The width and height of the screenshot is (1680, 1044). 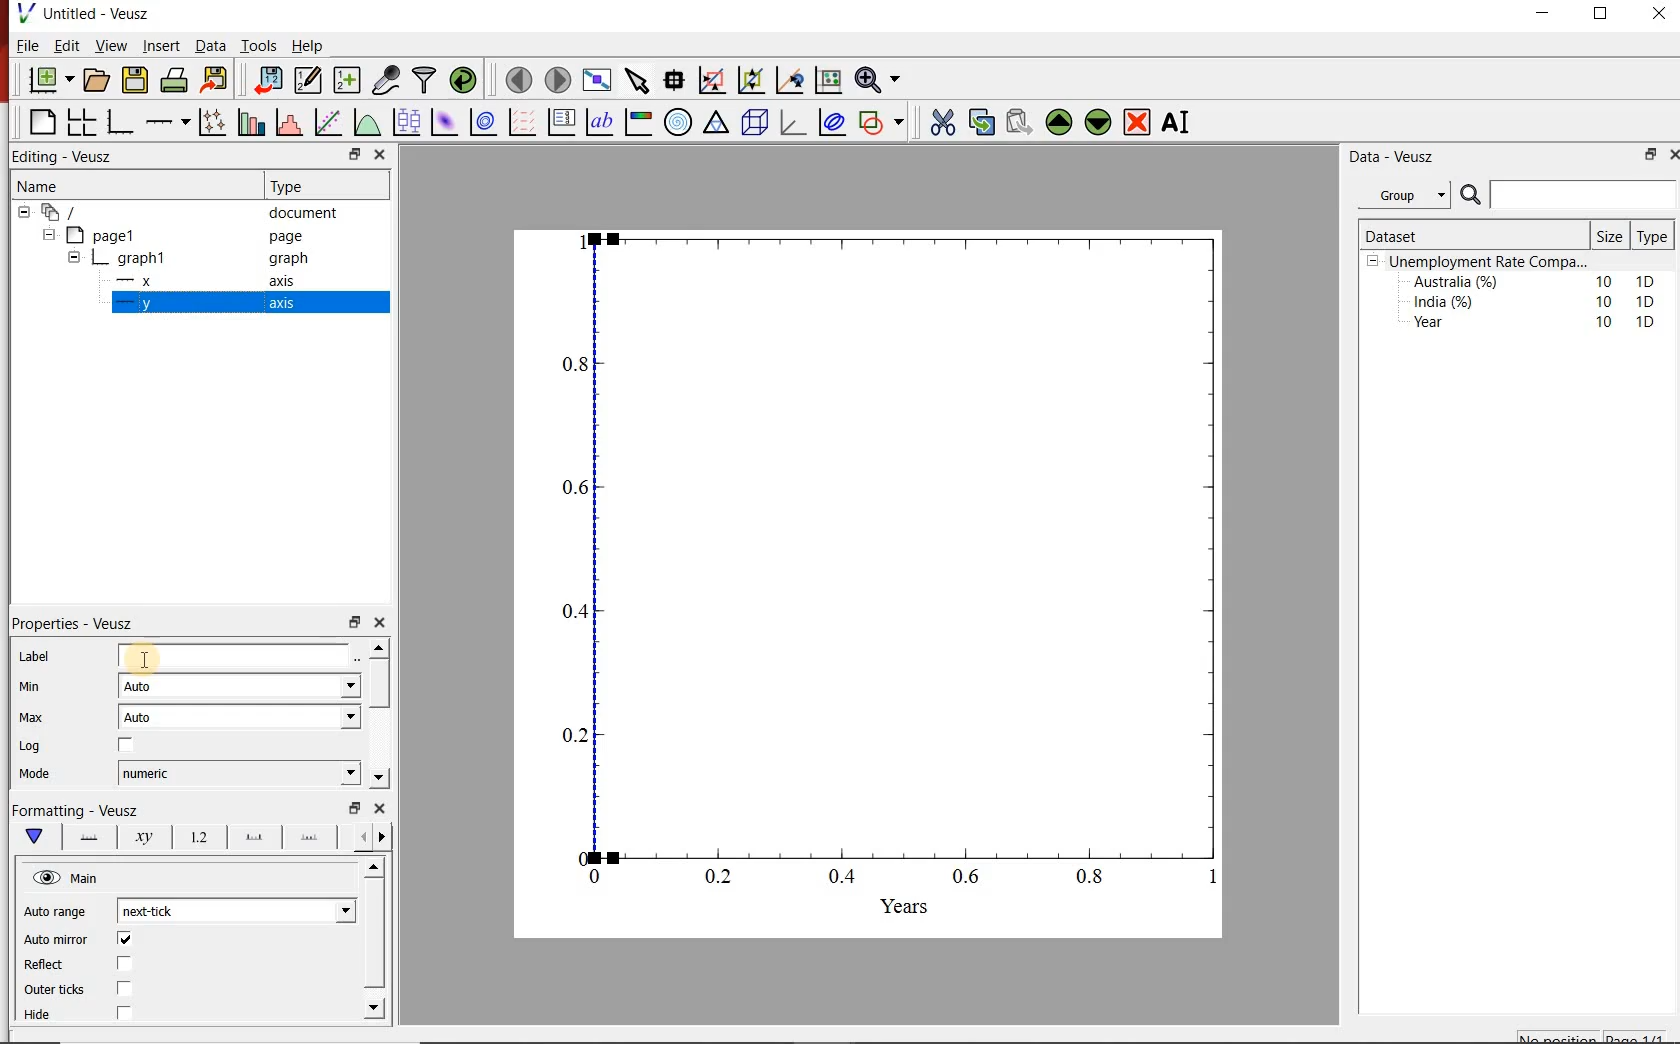 I want to click on read the data points, so click(x=676, y=79).